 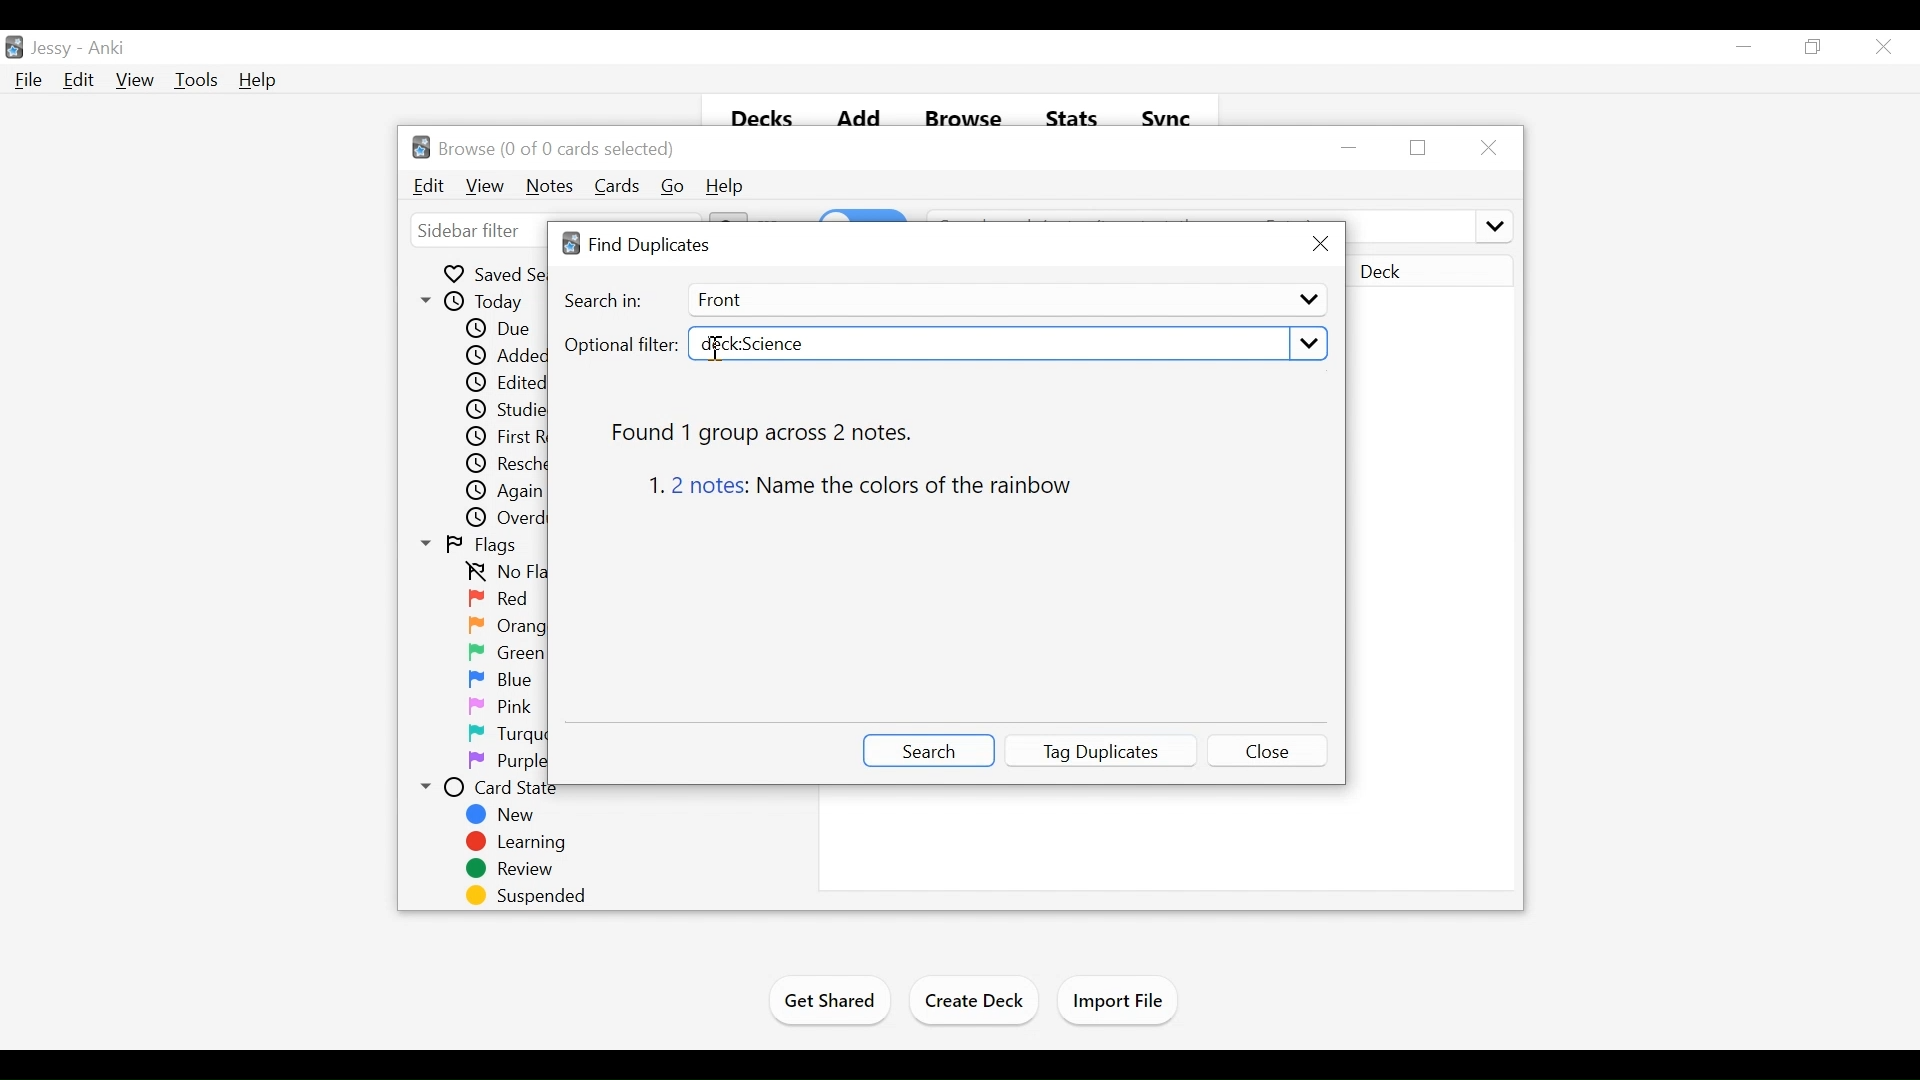 What do you see at coordinates (28, 79) in the screenshot?
I see `File` at bounding box center [28, 79].